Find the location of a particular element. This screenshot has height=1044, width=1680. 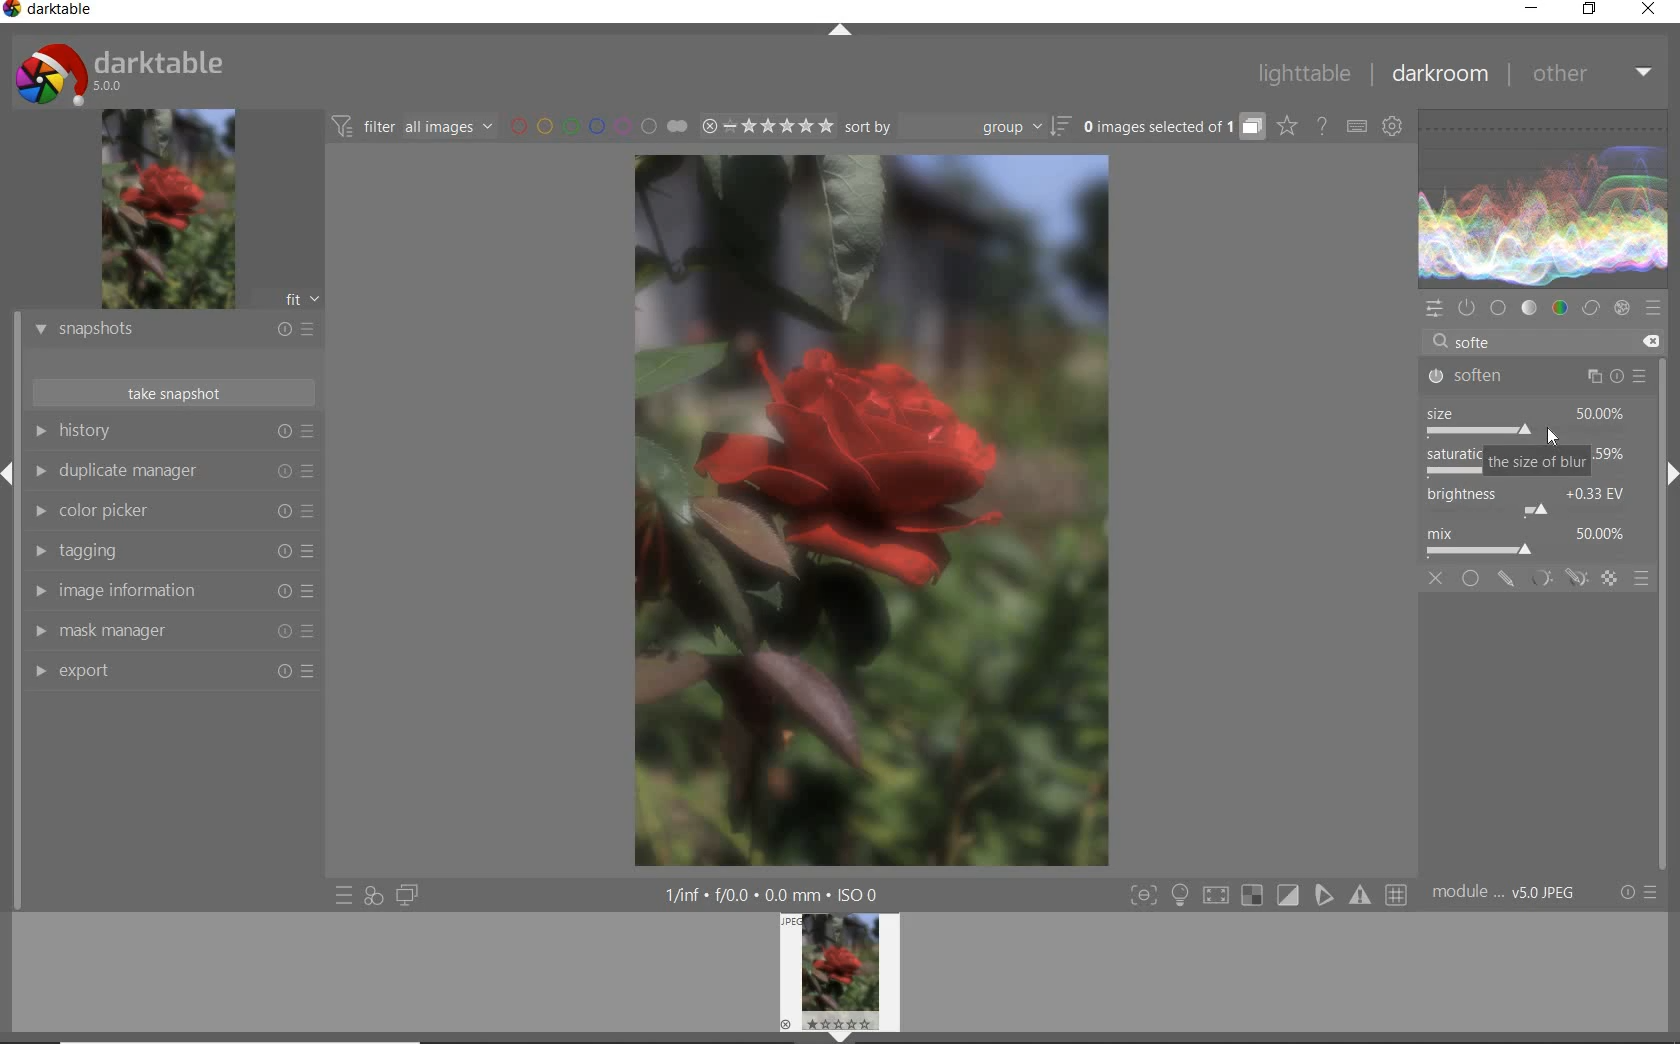

scrollbar is located at coordinates (1662, 544).